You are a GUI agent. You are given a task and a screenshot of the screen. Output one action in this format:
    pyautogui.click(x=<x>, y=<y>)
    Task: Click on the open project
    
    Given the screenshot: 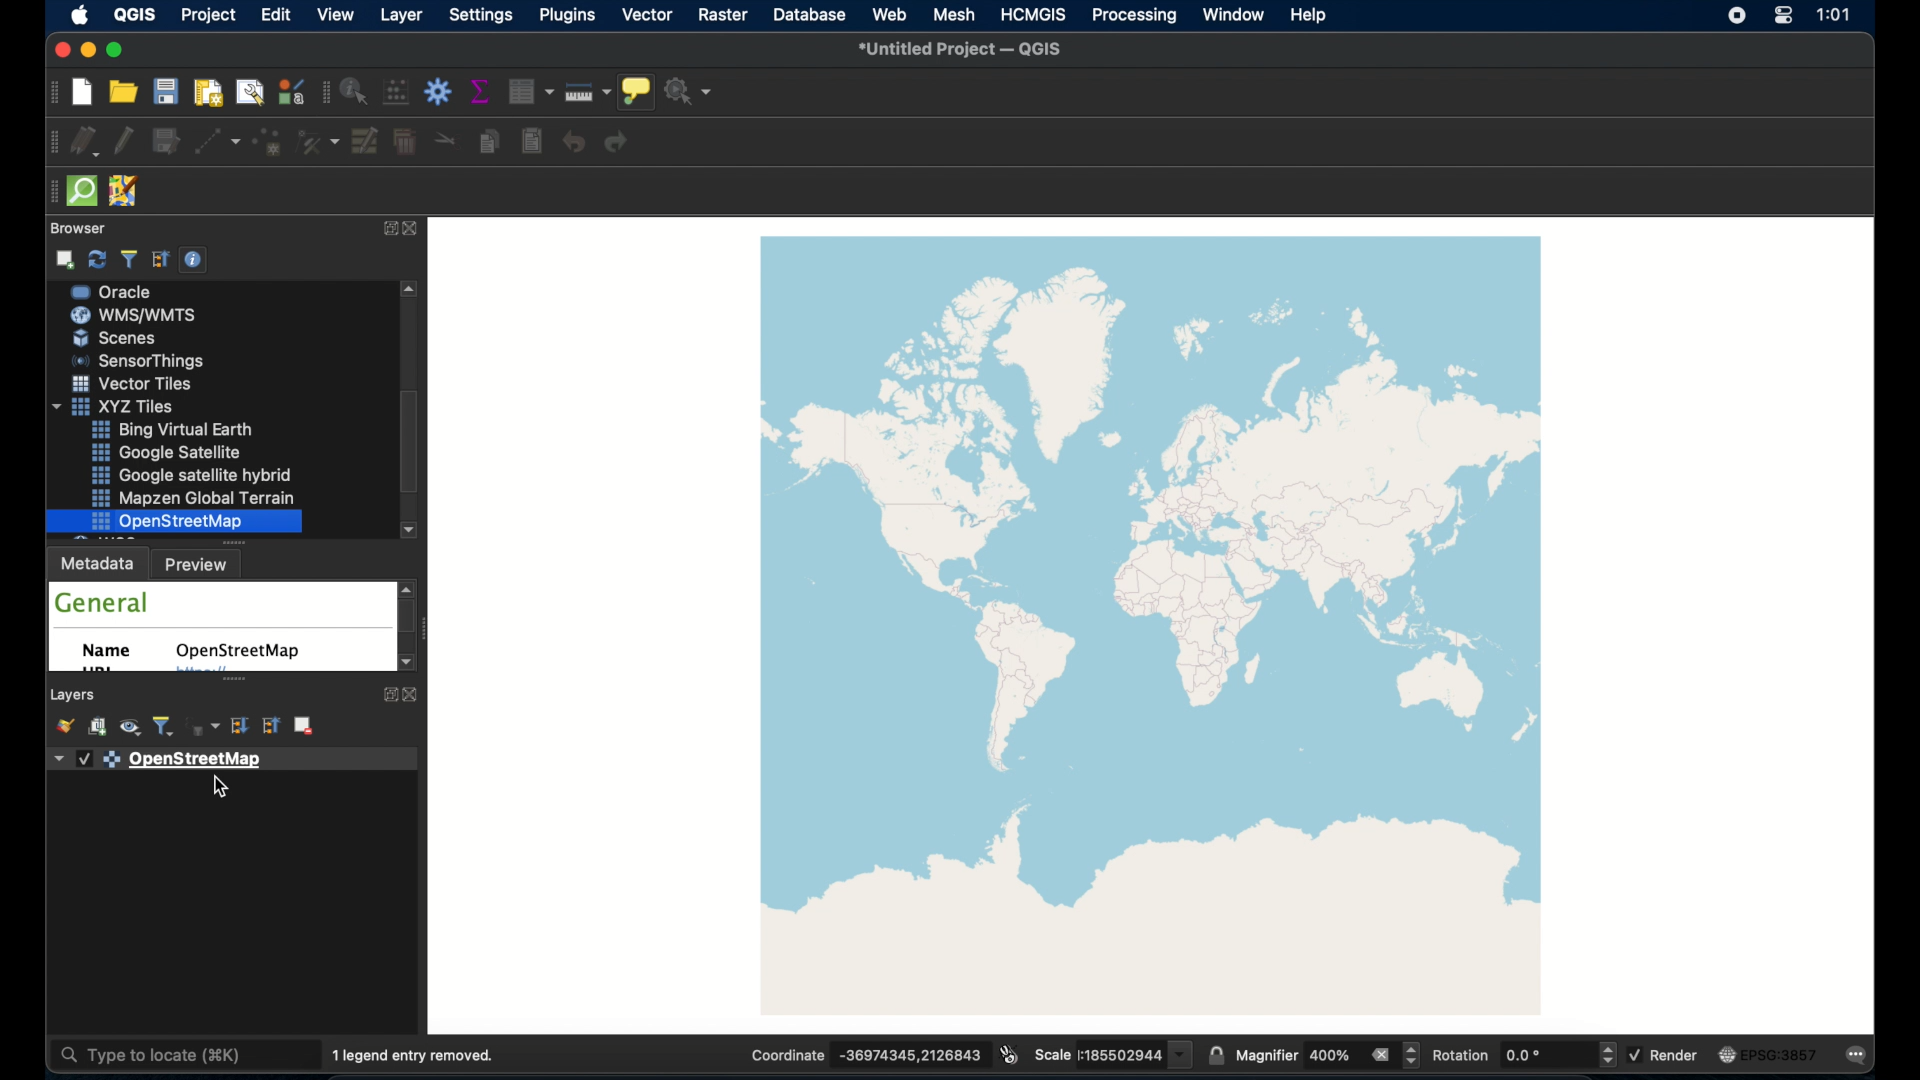 What is the action you would take?
    pyautogui.click(x=122, y=94)
    